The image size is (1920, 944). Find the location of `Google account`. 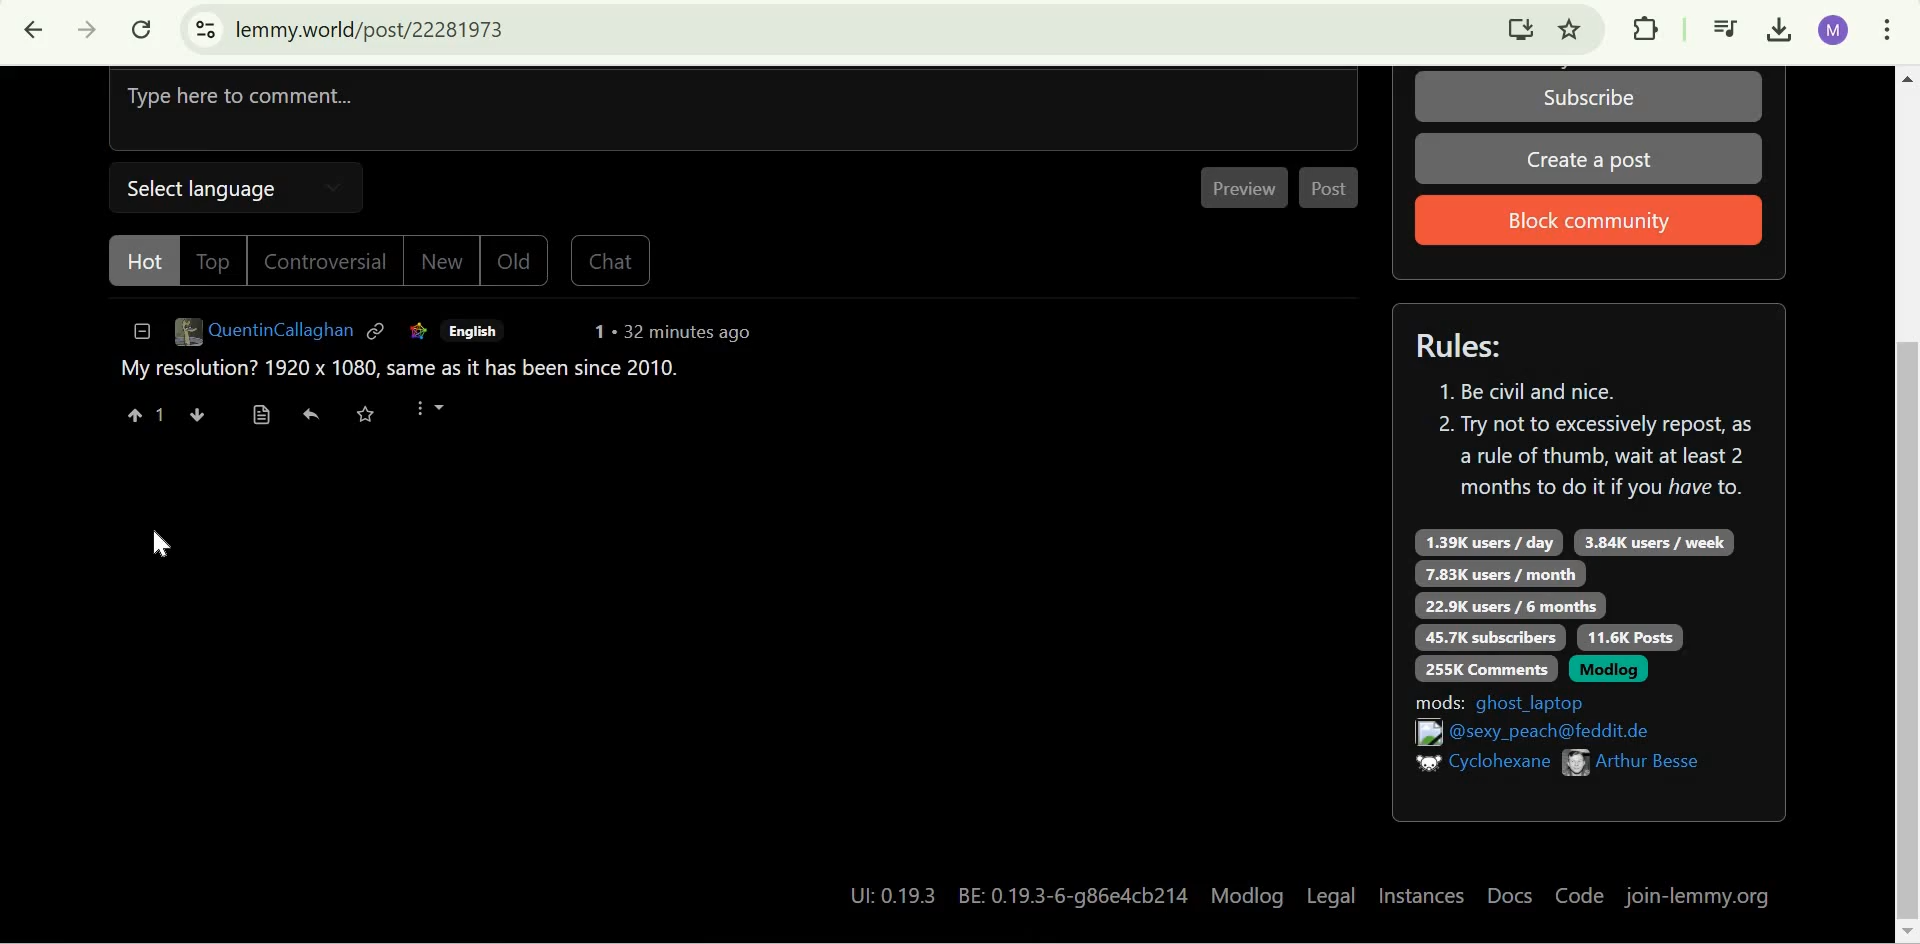

Google account is located at coordinates (1834, 30).